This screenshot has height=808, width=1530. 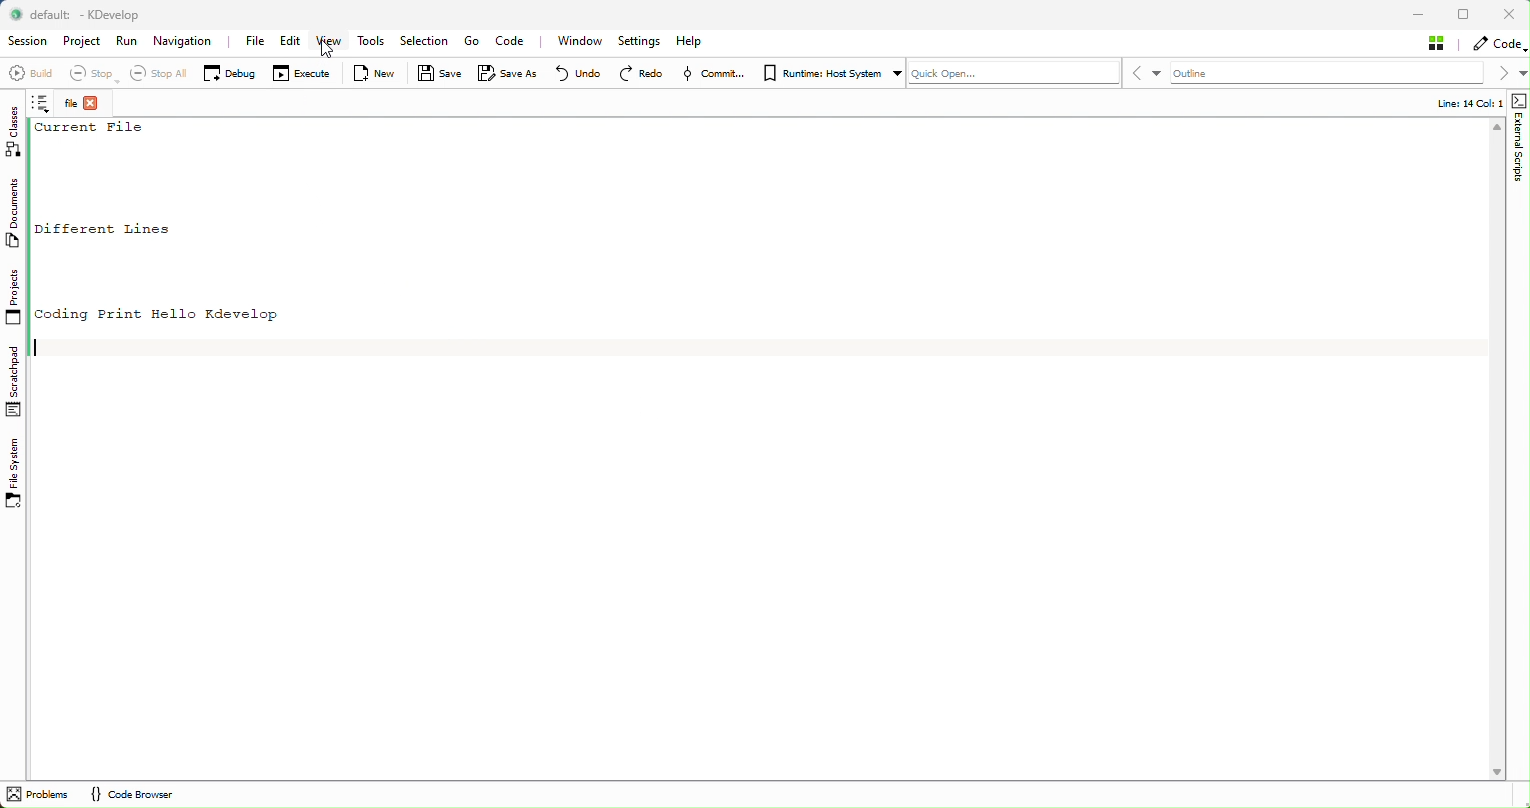 What do you see at coordinates (428, 41) in the screenshot?
I see `Selection` at bounding box center [428, 41].